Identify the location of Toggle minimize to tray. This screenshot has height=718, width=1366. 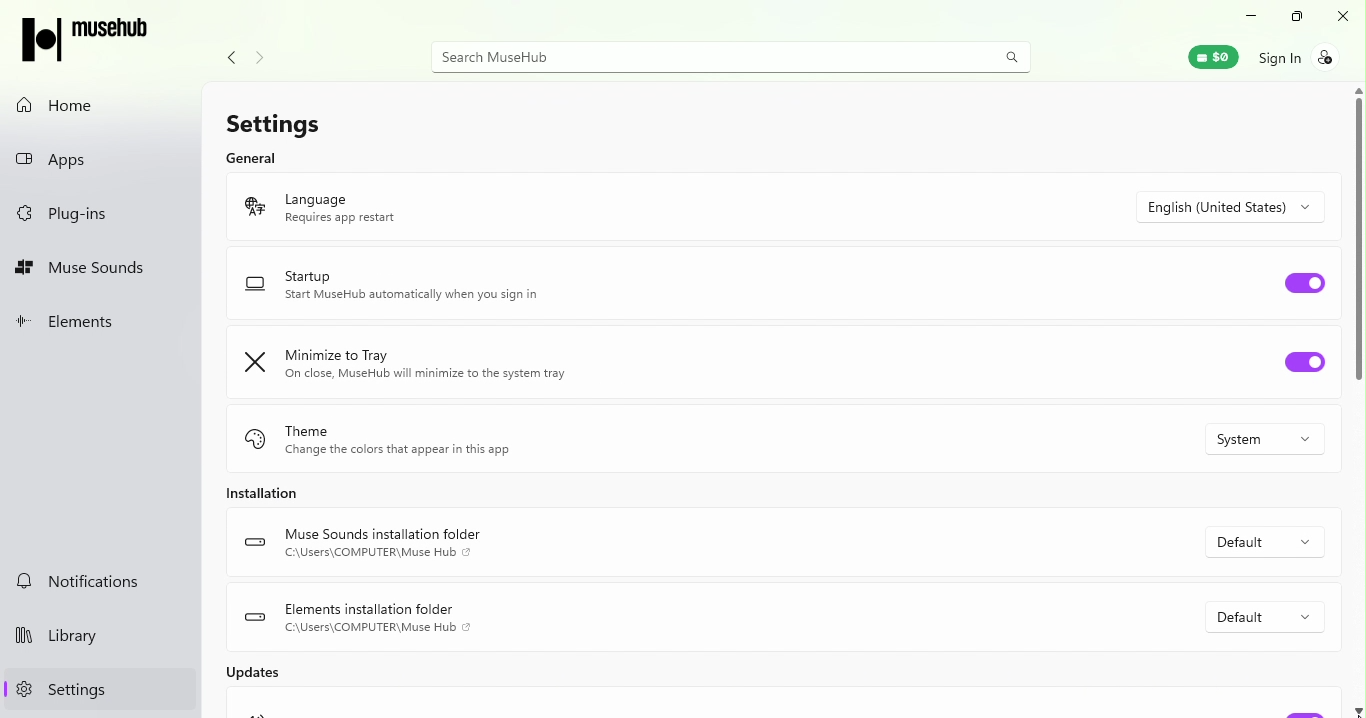
(1286, 365).